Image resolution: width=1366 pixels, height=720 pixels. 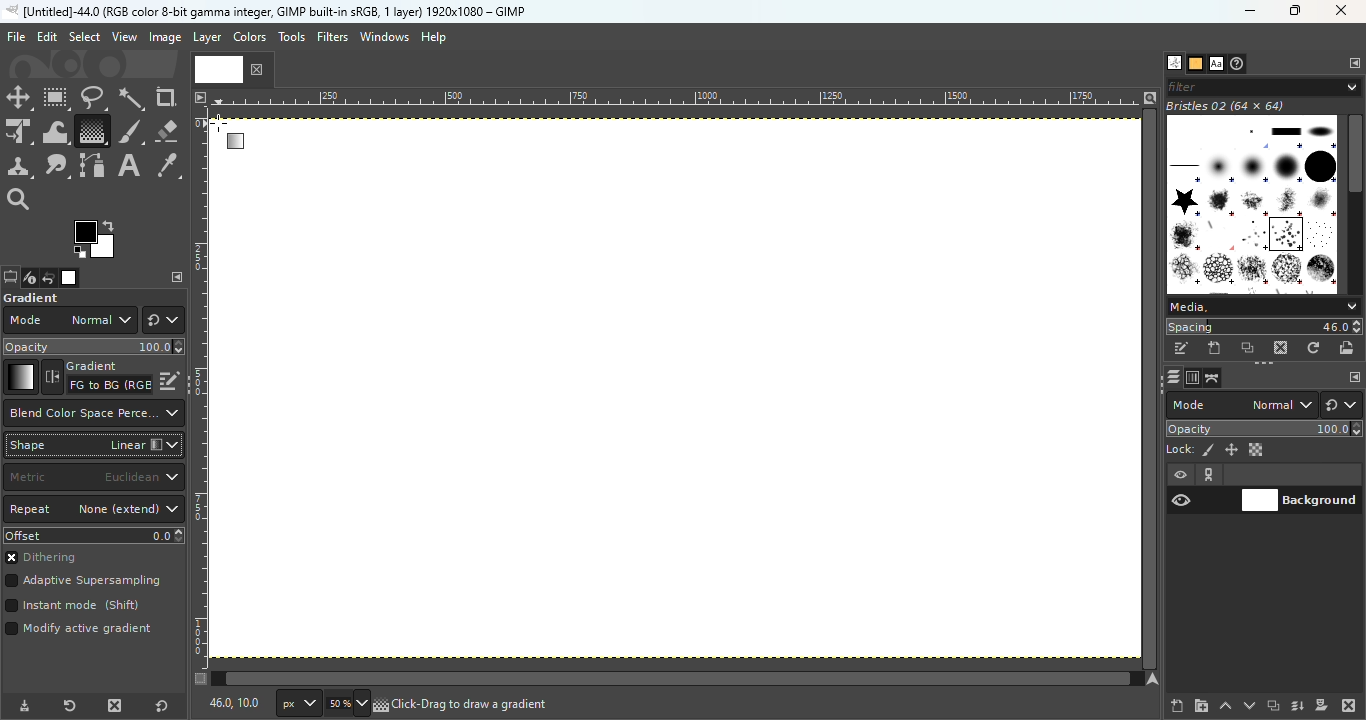 I want to click on Dithering, so click(x=49, y=559).